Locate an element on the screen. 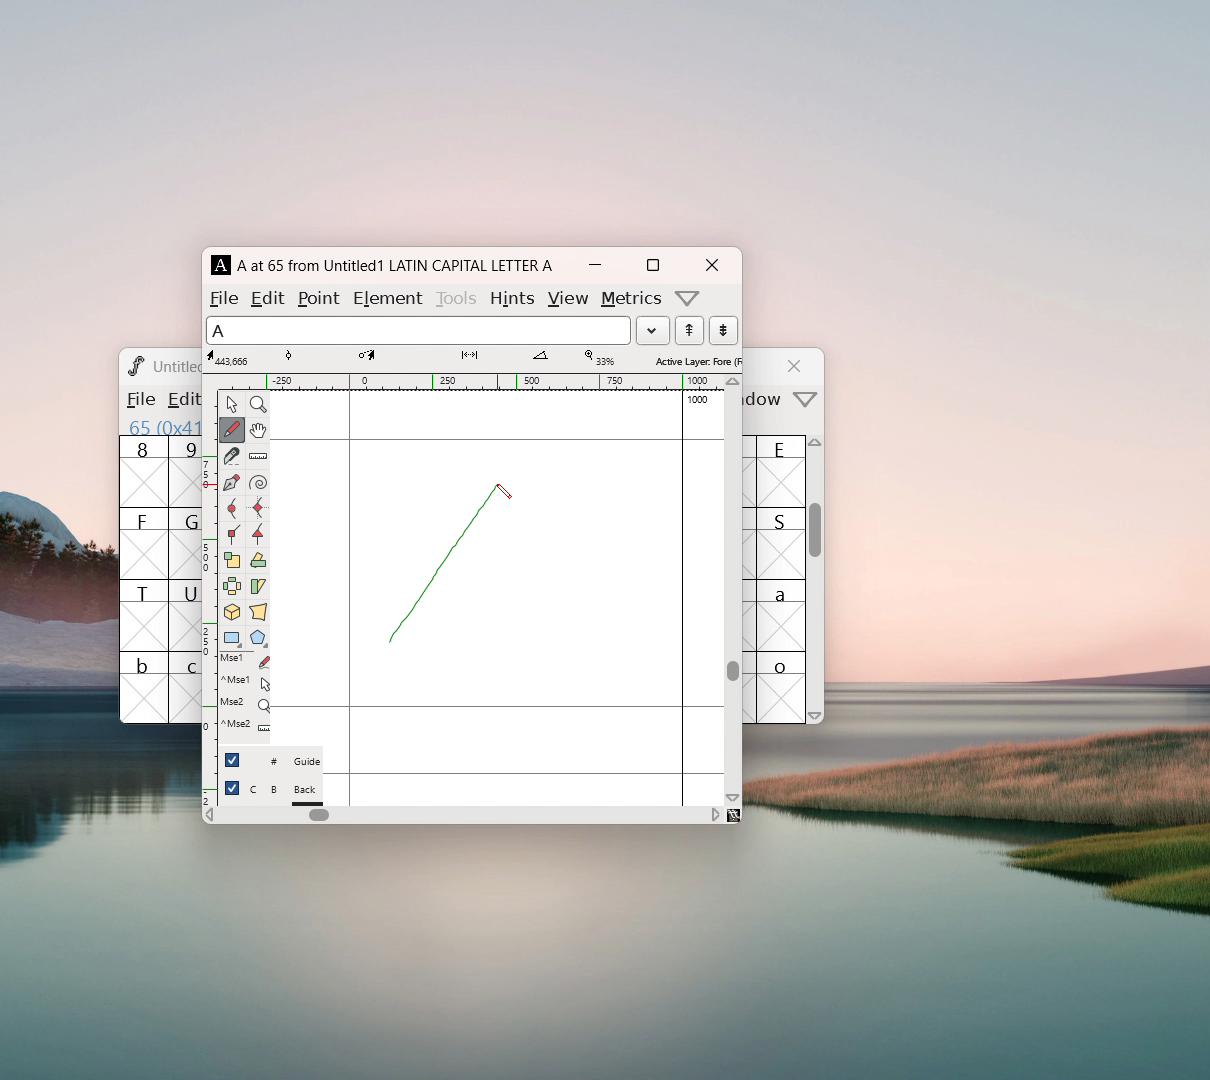  add a curve point always horizontal or vertical is located at coordinates (258, 508).